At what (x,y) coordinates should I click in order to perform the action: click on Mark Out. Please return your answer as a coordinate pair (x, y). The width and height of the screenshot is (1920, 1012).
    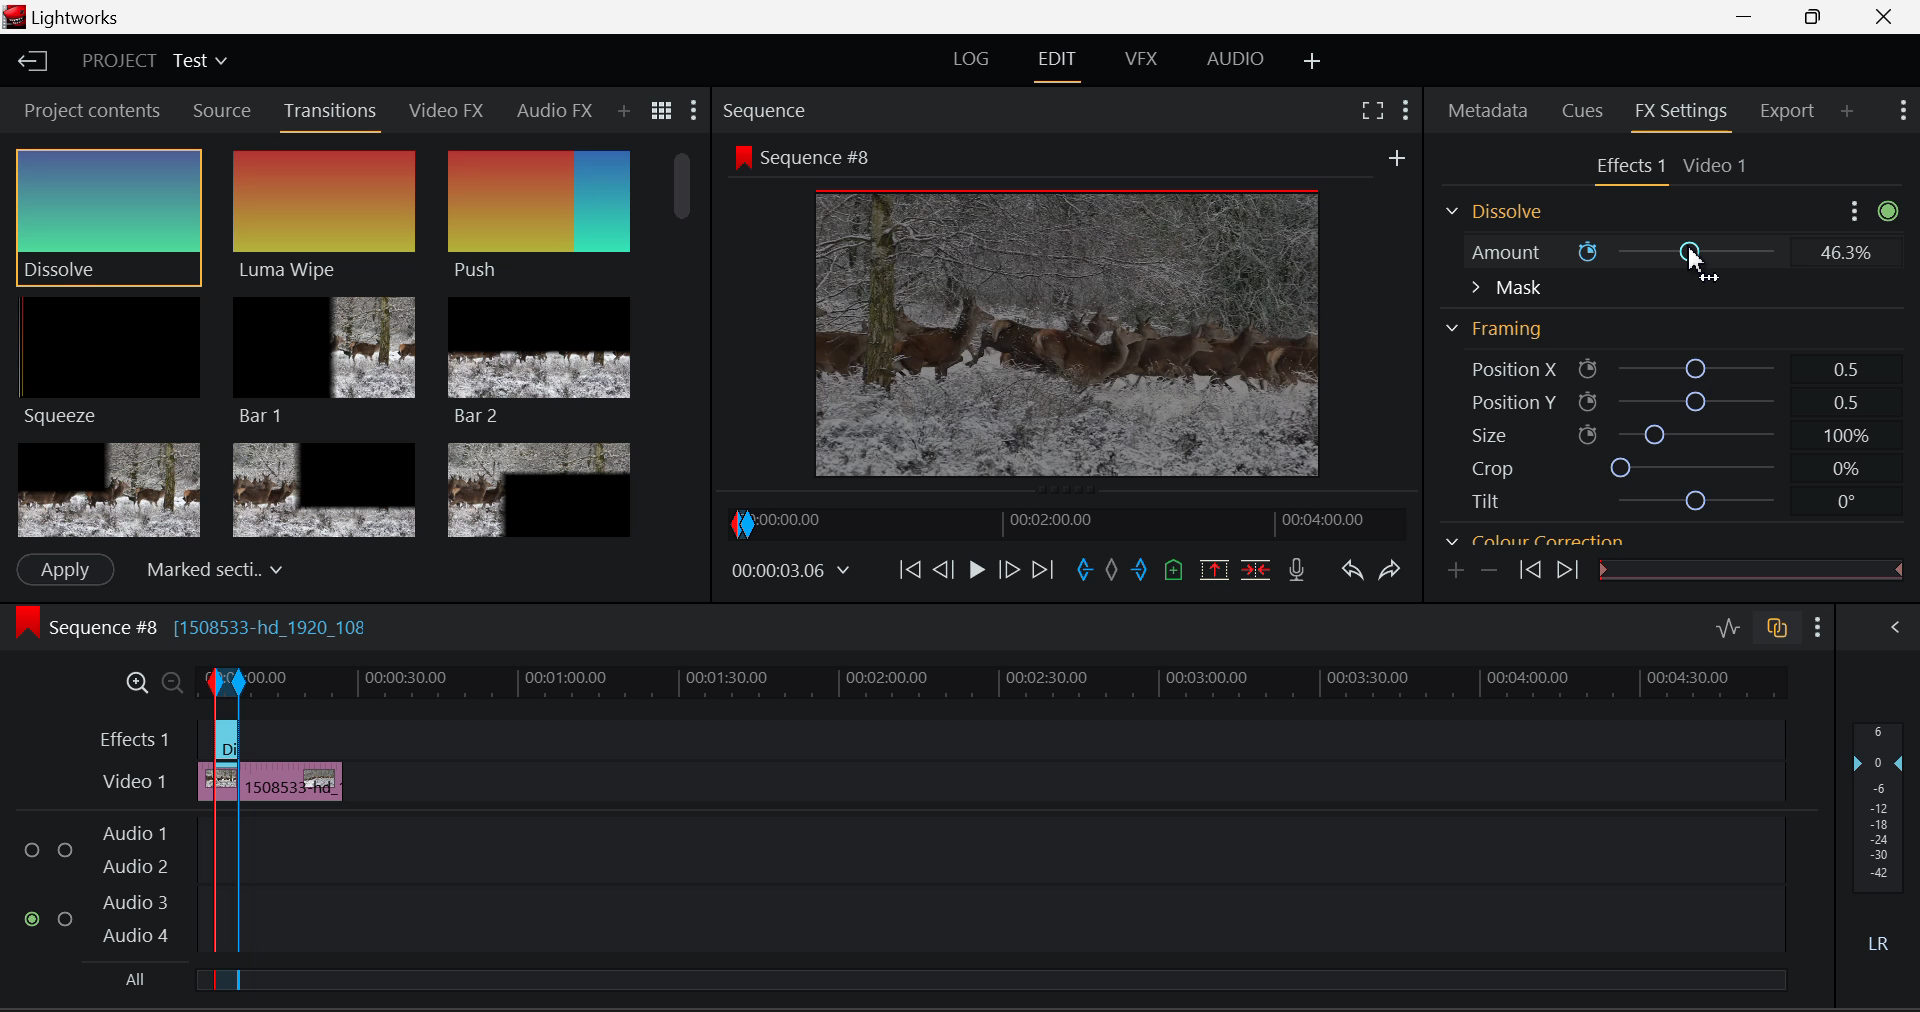
    Looking at the image, I should click on (1140, 573).